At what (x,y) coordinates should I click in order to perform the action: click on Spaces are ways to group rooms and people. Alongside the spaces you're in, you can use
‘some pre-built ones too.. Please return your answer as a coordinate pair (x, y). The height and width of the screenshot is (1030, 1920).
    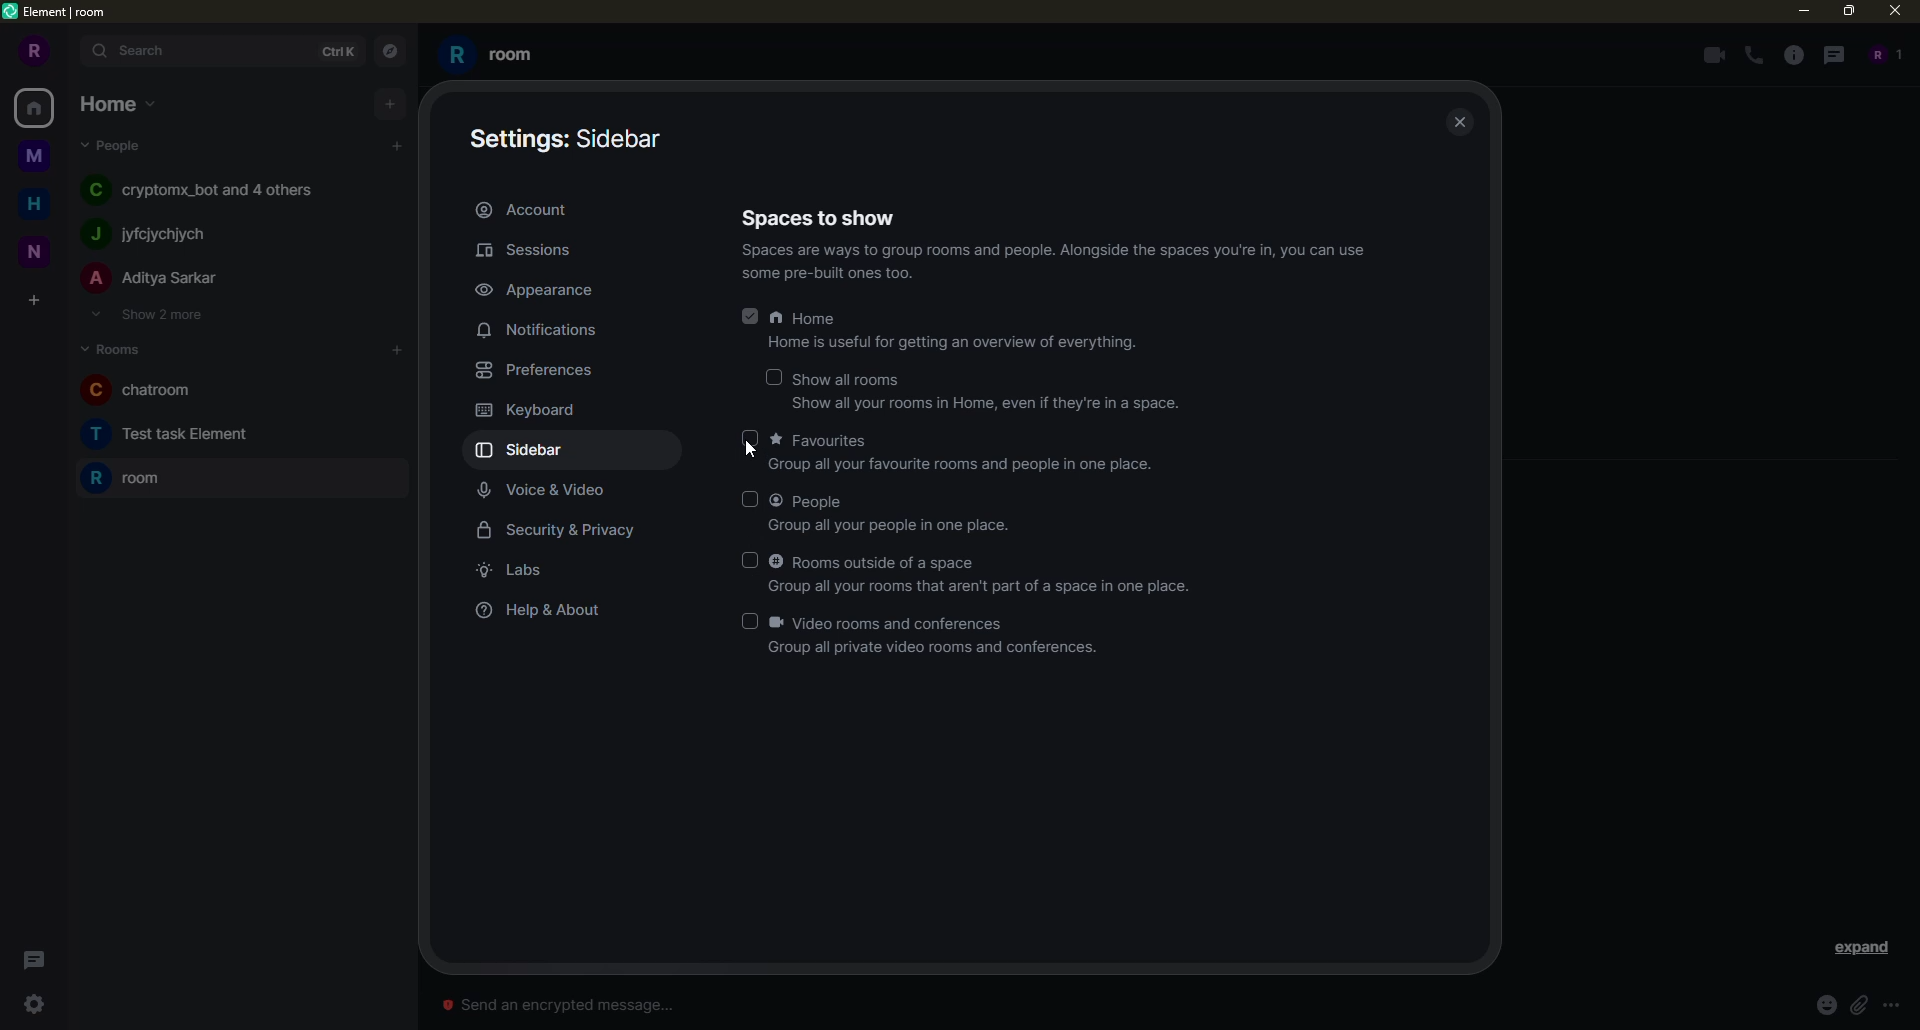
    Looking at the image, I should click on (1045, 267).